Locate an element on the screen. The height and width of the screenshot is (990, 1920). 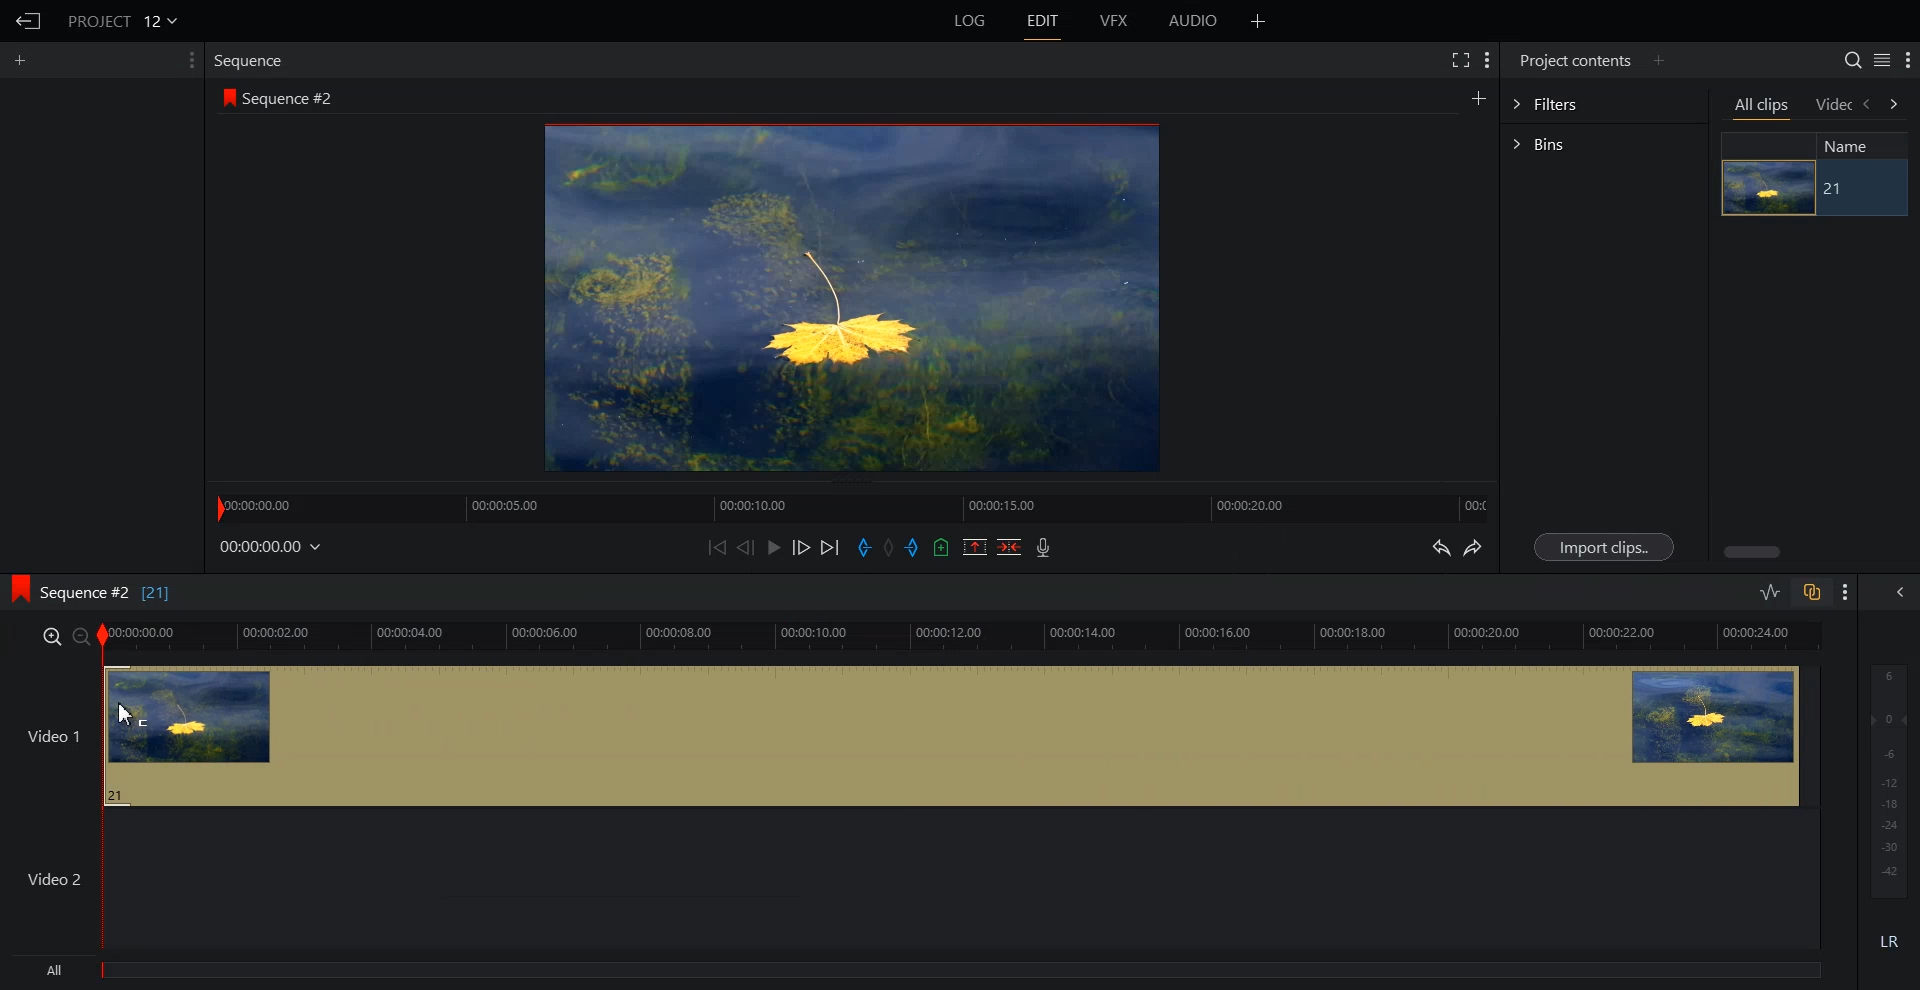
Delete is located at coordinates (1009, 546).